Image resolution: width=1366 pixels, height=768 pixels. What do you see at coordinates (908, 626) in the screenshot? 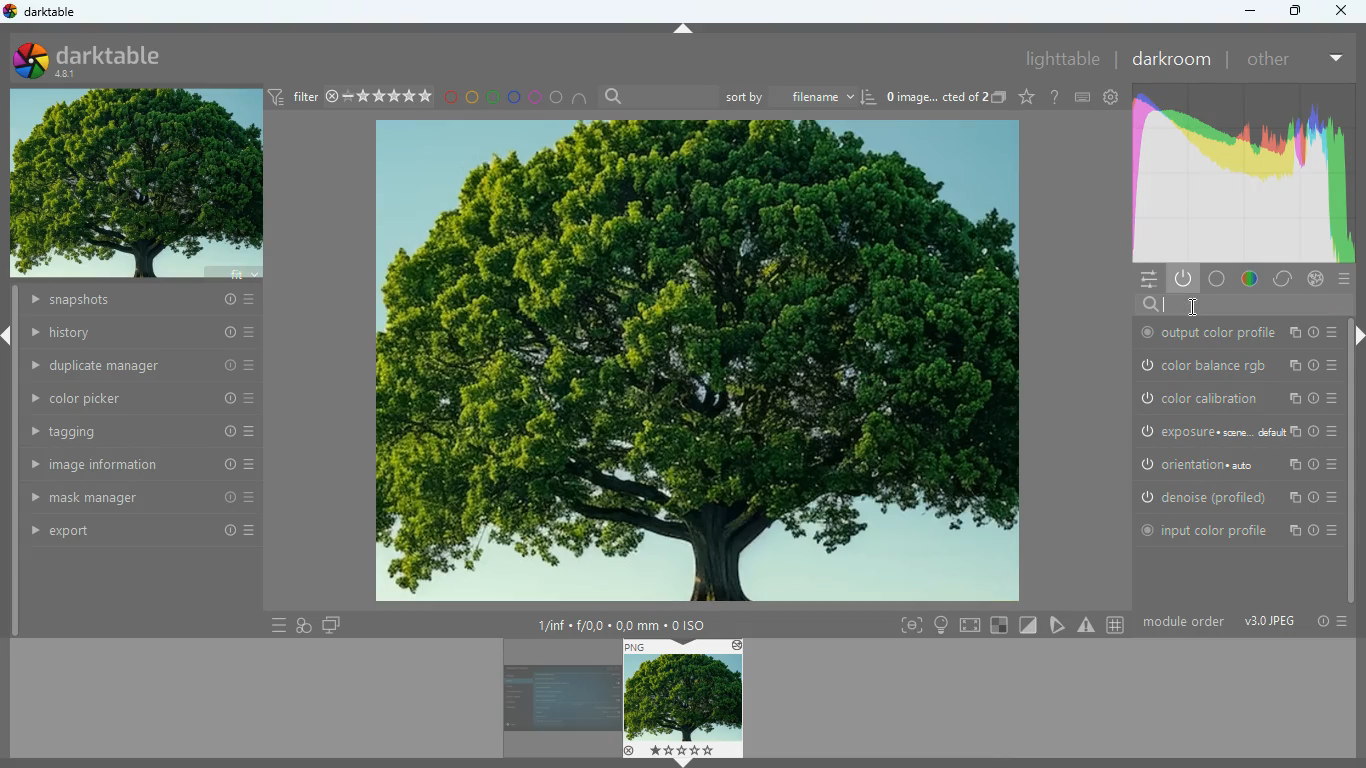
I see `frame` at bounding box center [908, 626].